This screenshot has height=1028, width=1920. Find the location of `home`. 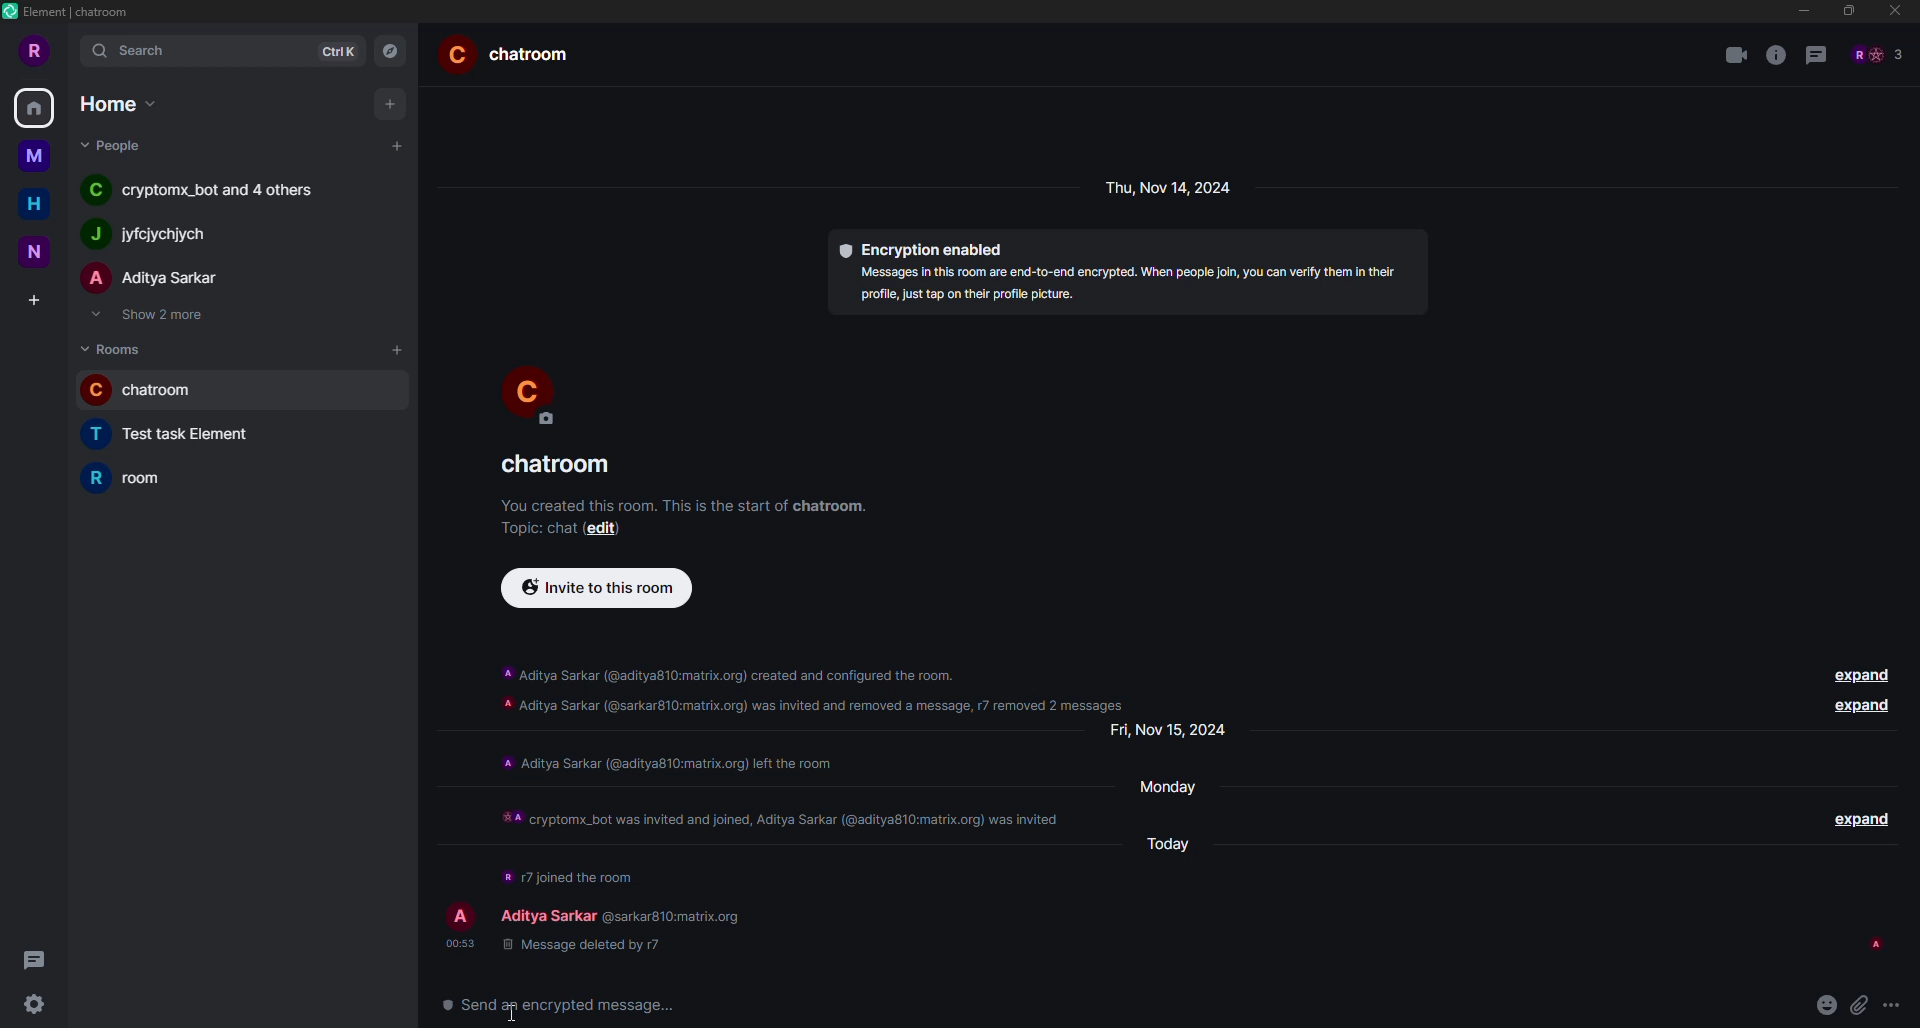

home is located at coordinates (114, 102).